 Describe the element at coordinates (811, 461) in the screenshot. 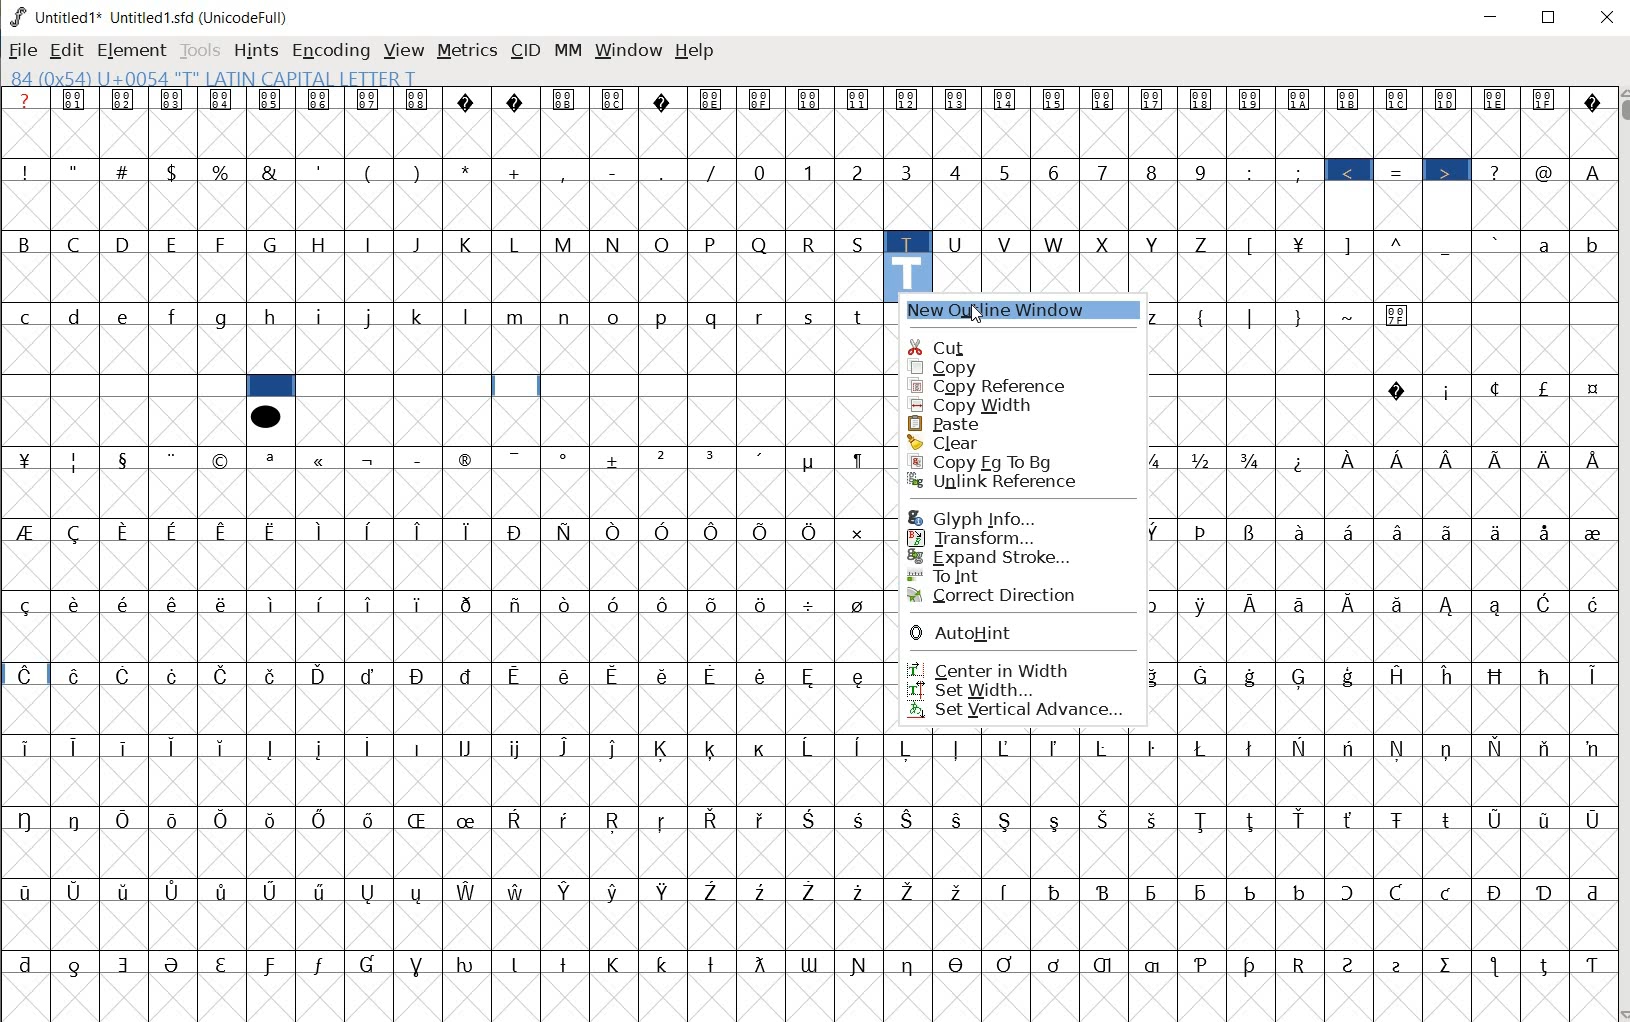

I see `Symbol` at that location.